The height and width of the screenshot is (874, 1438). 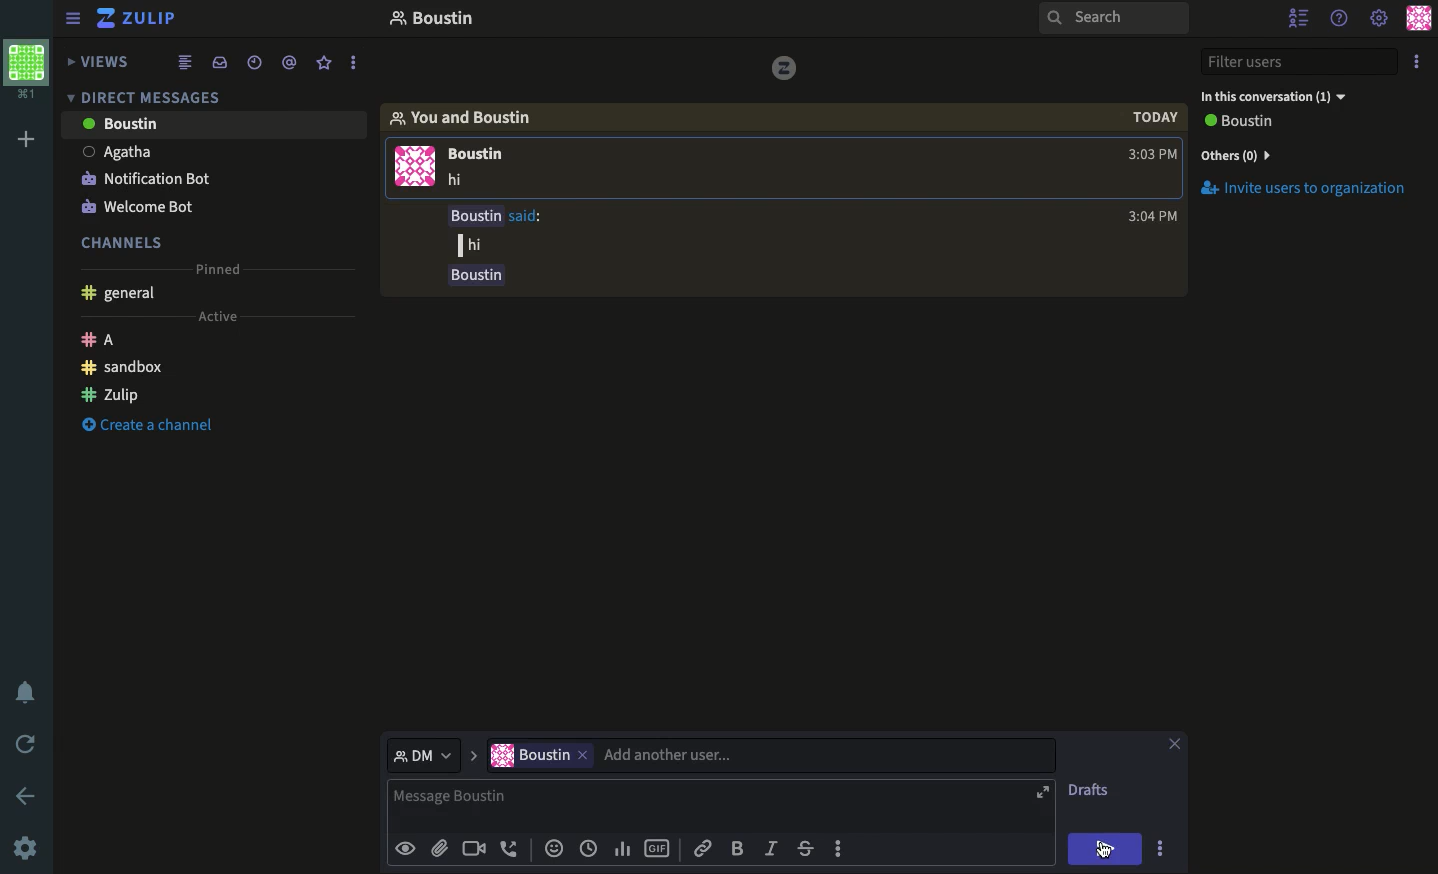 What do you see at coordinates (26, 693) in the screenshot?
I see `Notification` at bounding box center [26, 693].